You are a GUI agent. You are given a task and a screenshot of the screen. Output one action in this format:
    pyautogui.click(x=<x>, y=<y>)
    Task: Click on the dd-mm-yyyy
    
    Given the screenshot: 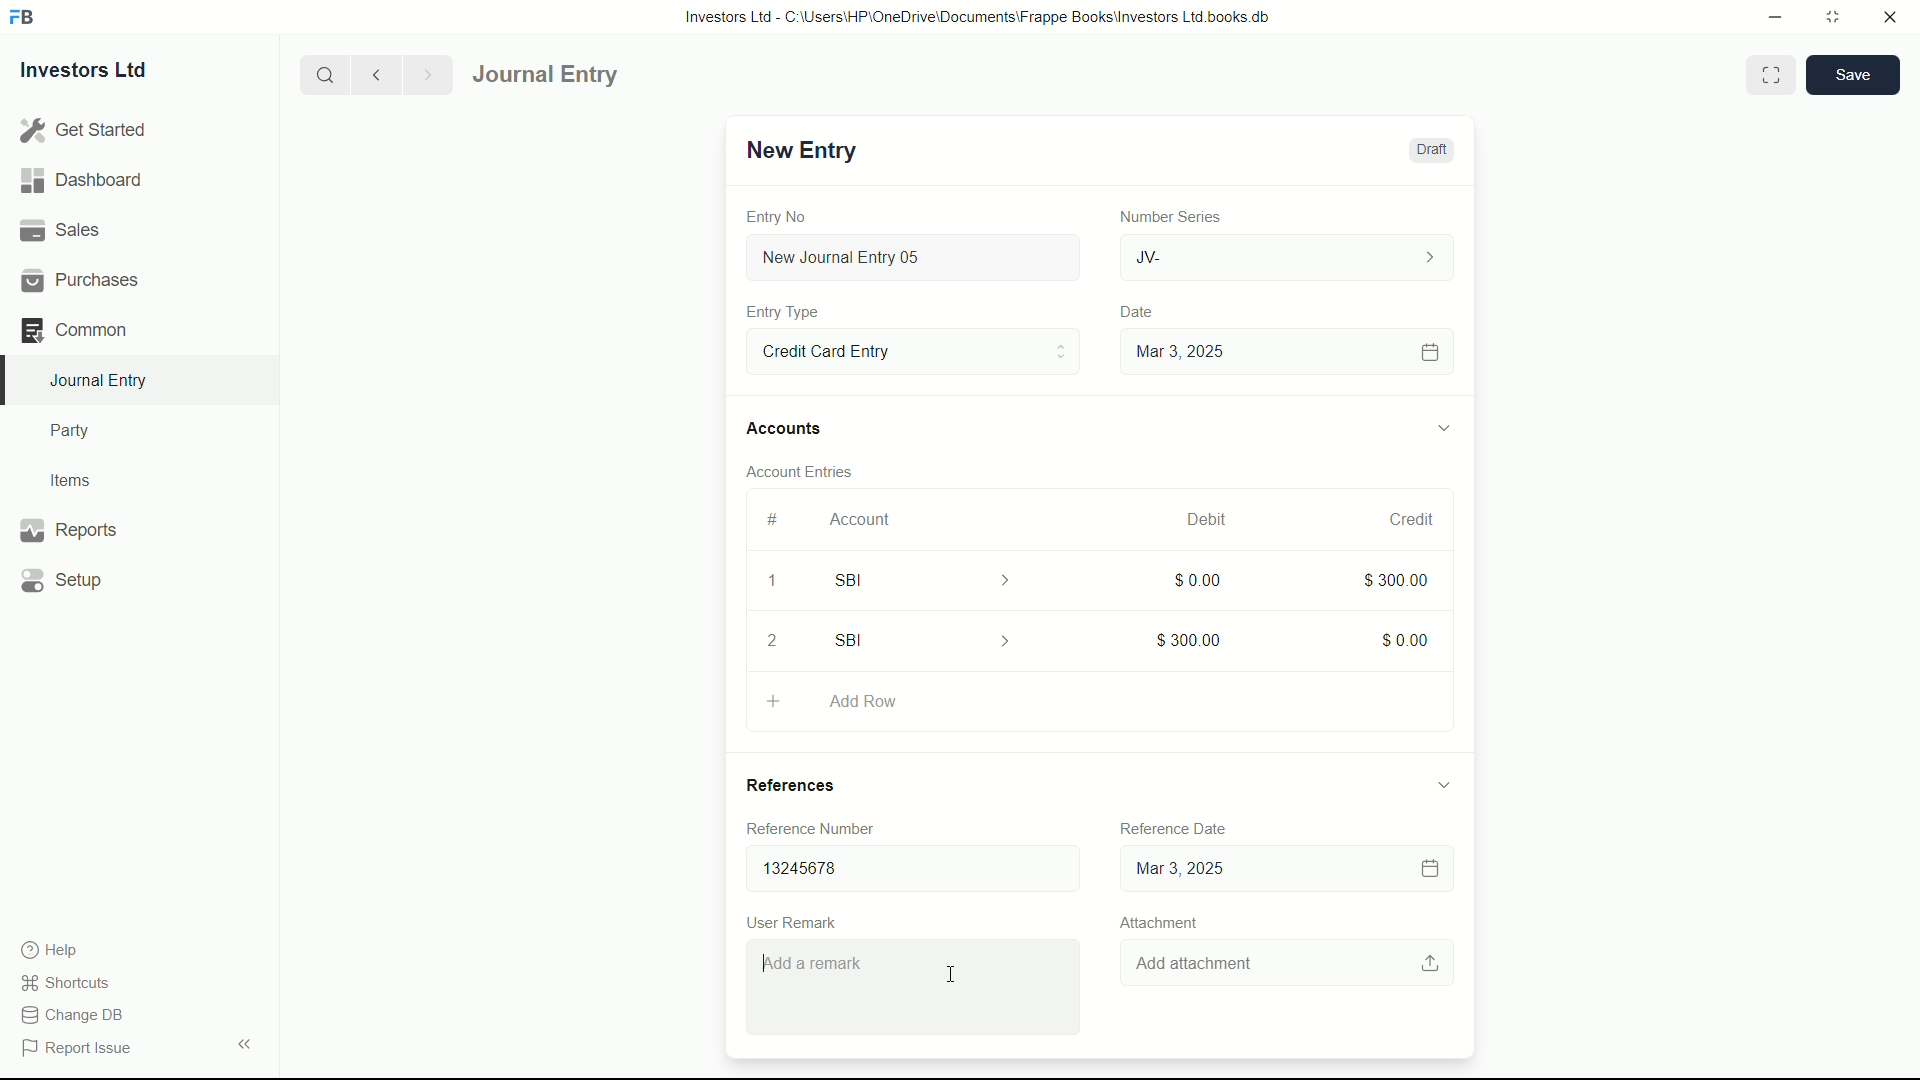 What is the action you would take?
    pyautogui.click(x=1280, y=870)
    